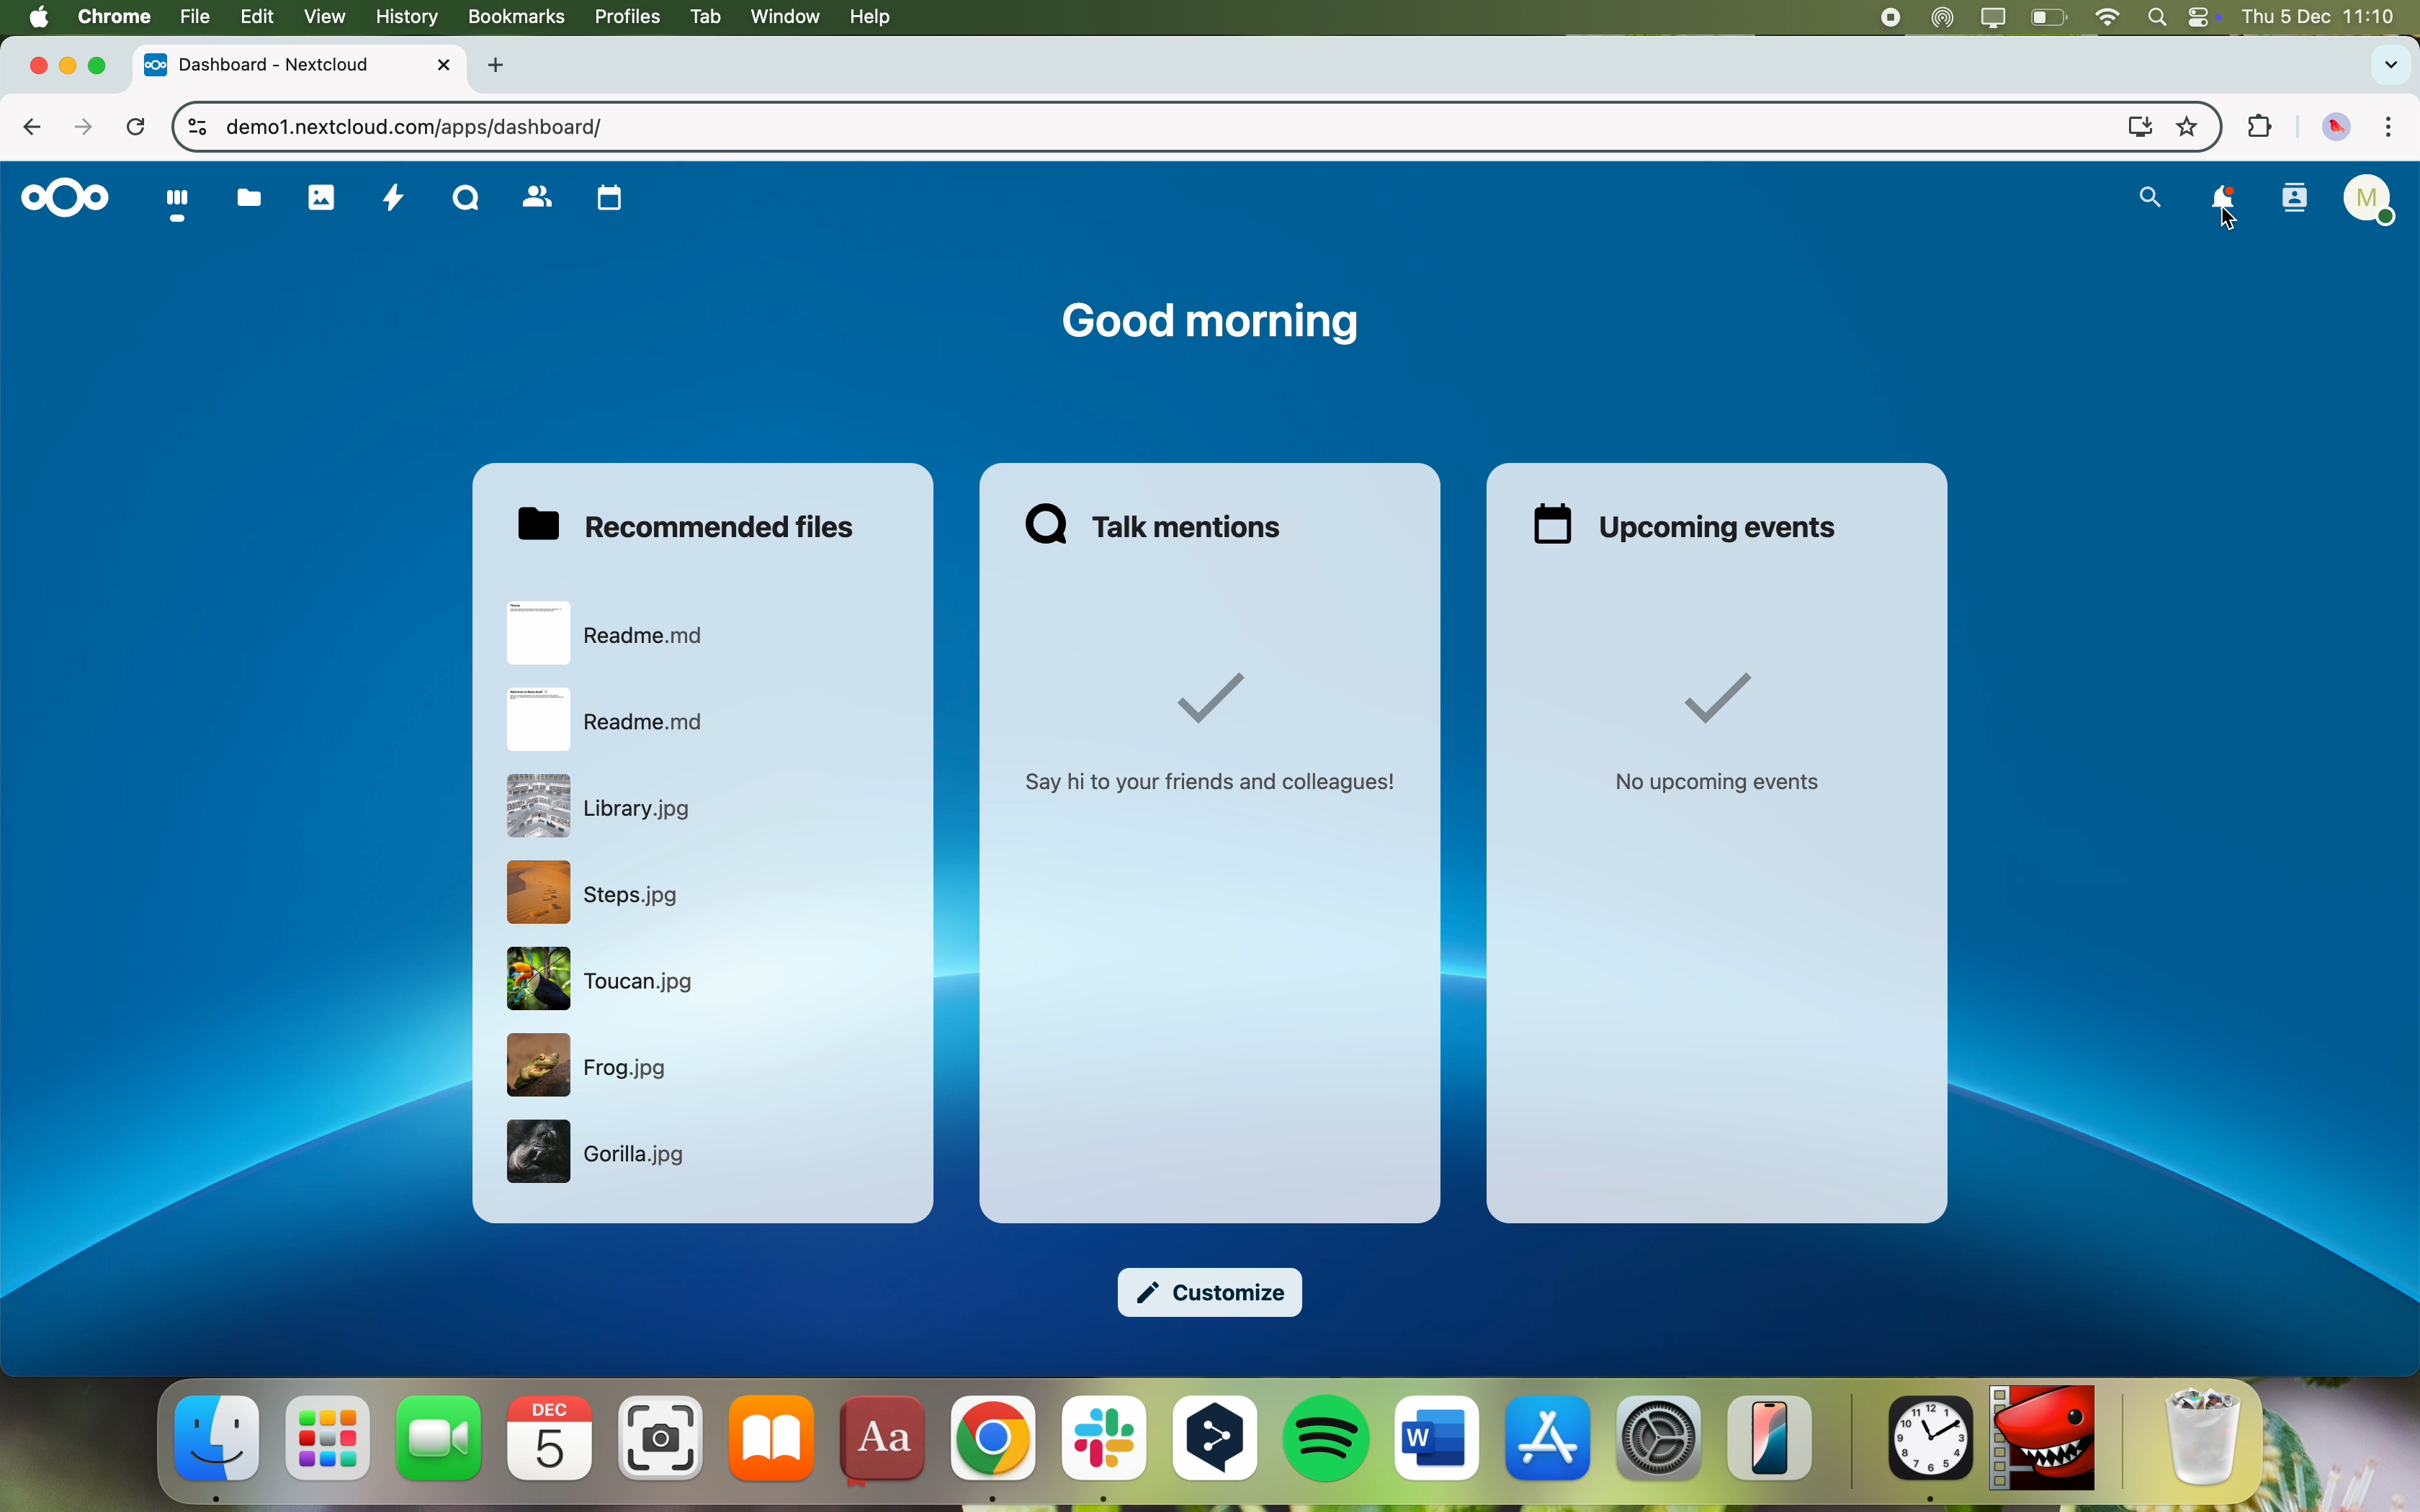 The image size is (2420, 1512). I want to click on customize and control Google Chrome, so click(2388, 129).